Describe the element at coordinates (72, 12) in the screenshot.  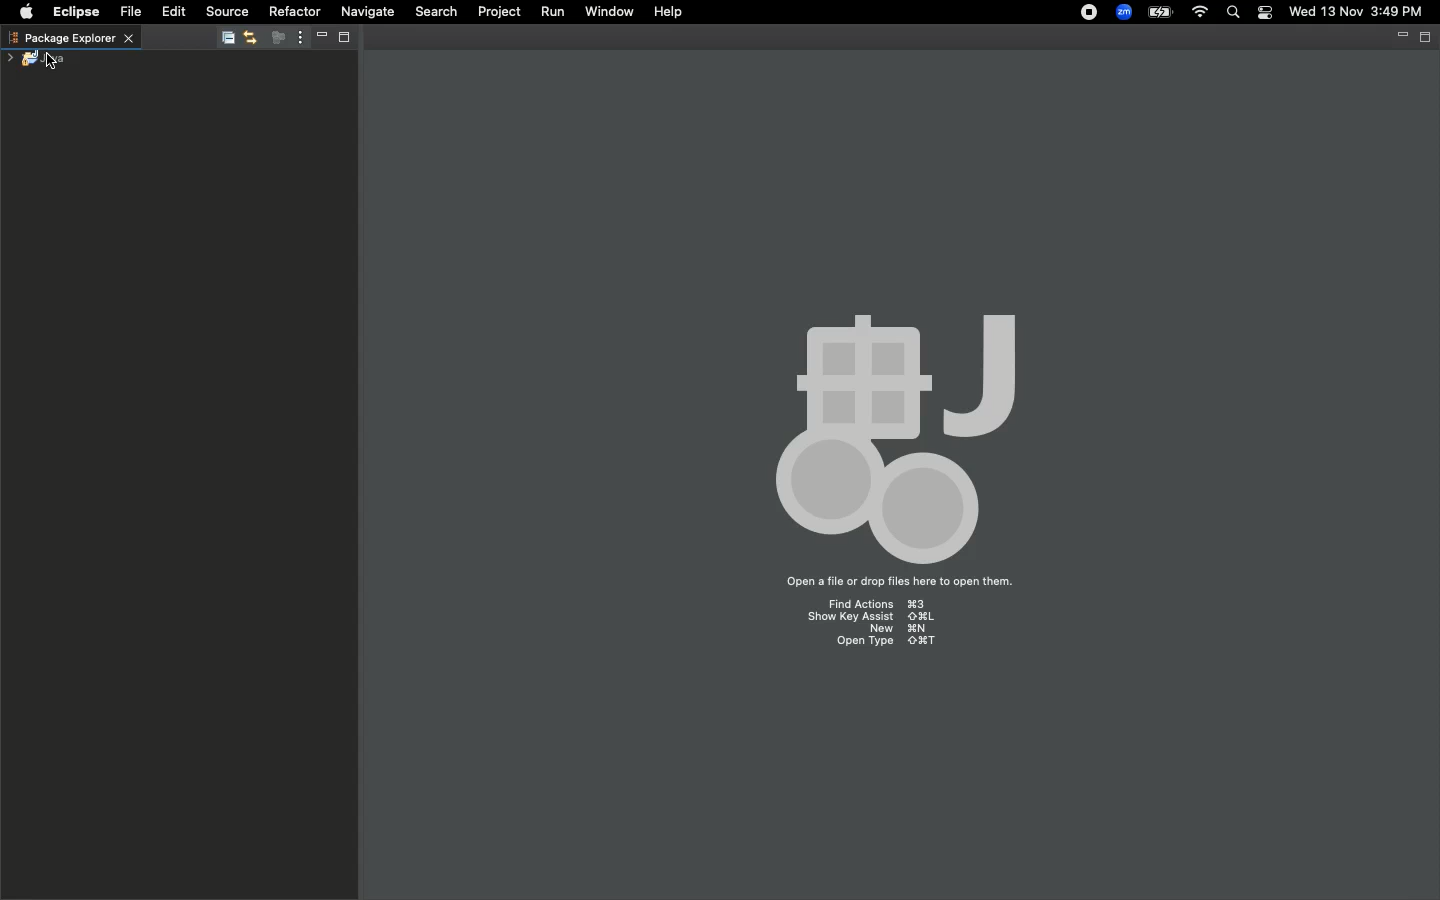
I see `Eclipse` at that location.